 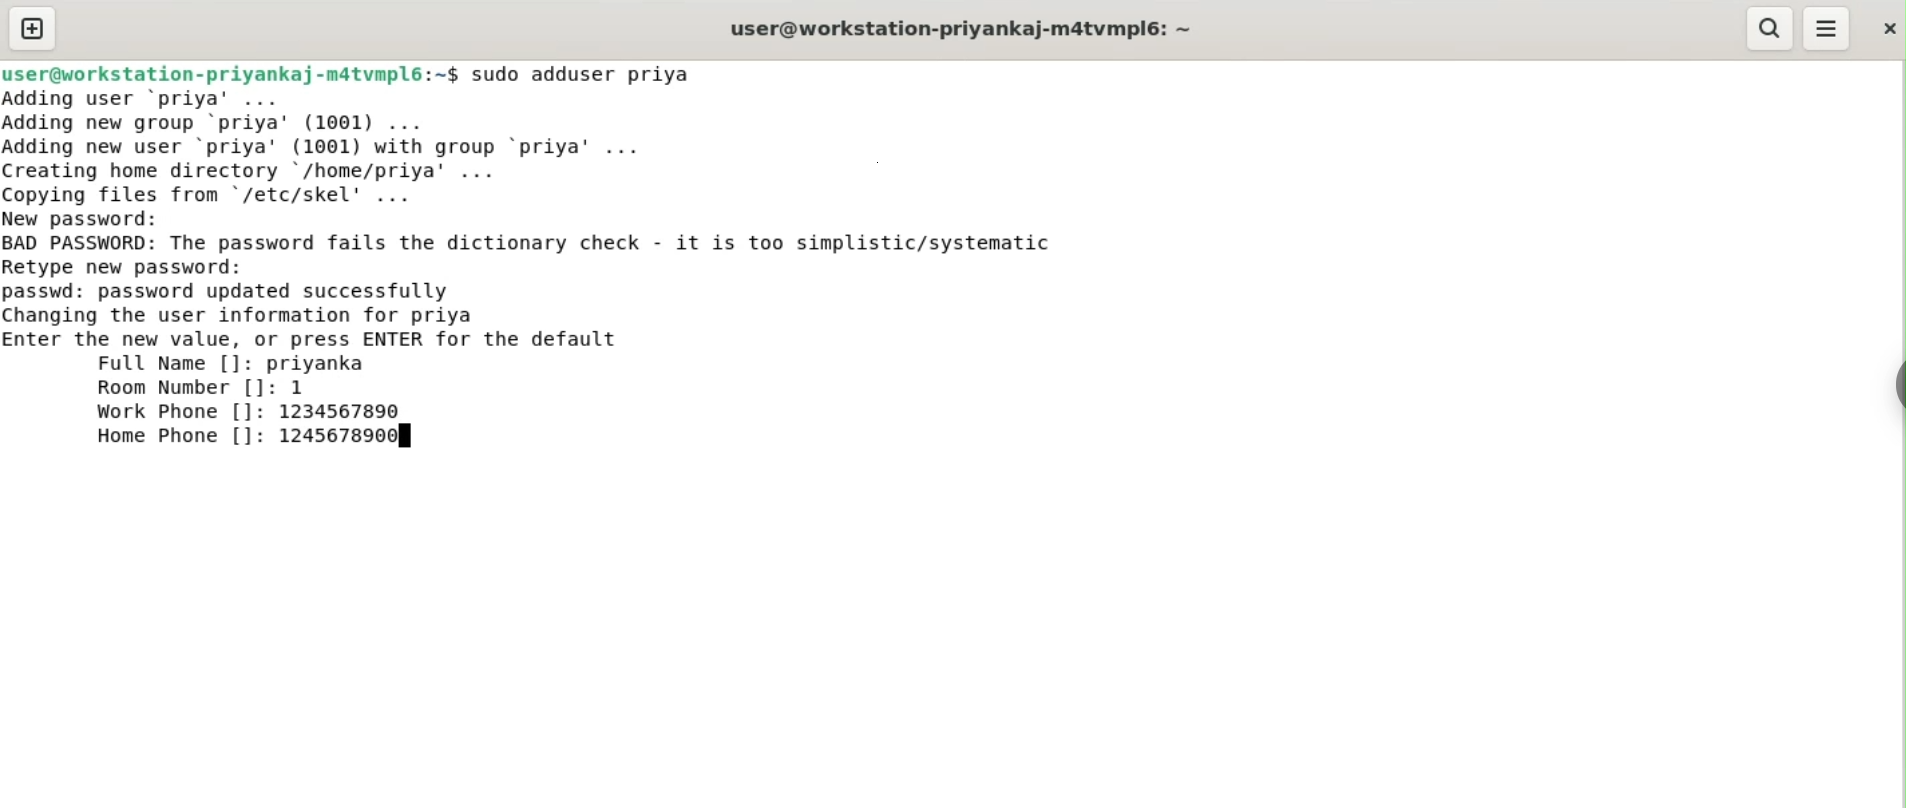 What do you see at coordinates (1827, 29) in the screenshot?
I see `menu` at bounding box center [1827, 29].